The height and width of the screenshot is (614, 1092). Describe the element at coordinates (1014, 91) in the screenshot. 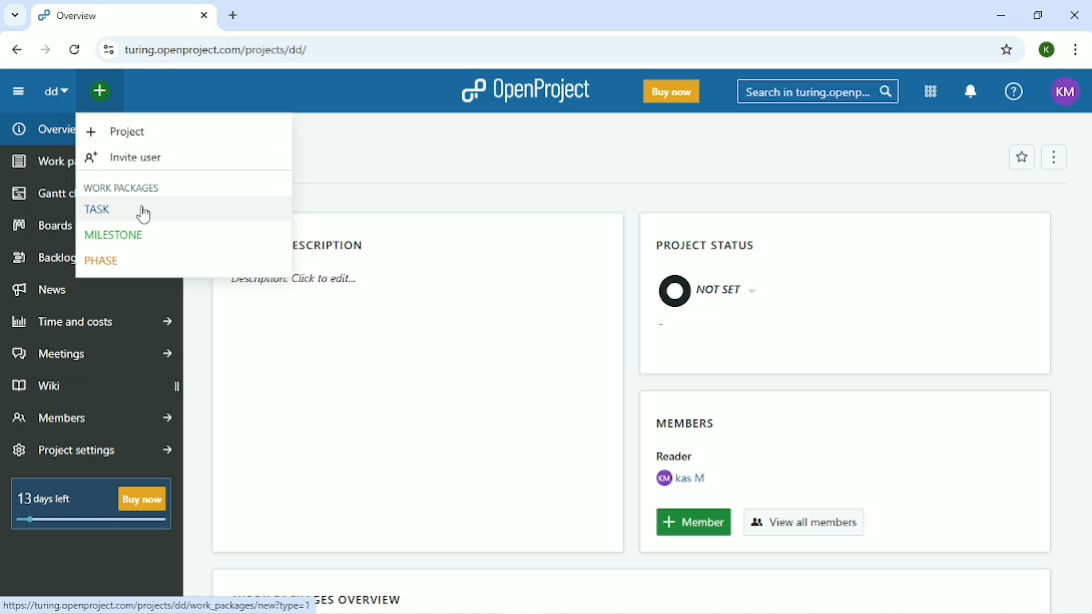

I see `Help` at that location.